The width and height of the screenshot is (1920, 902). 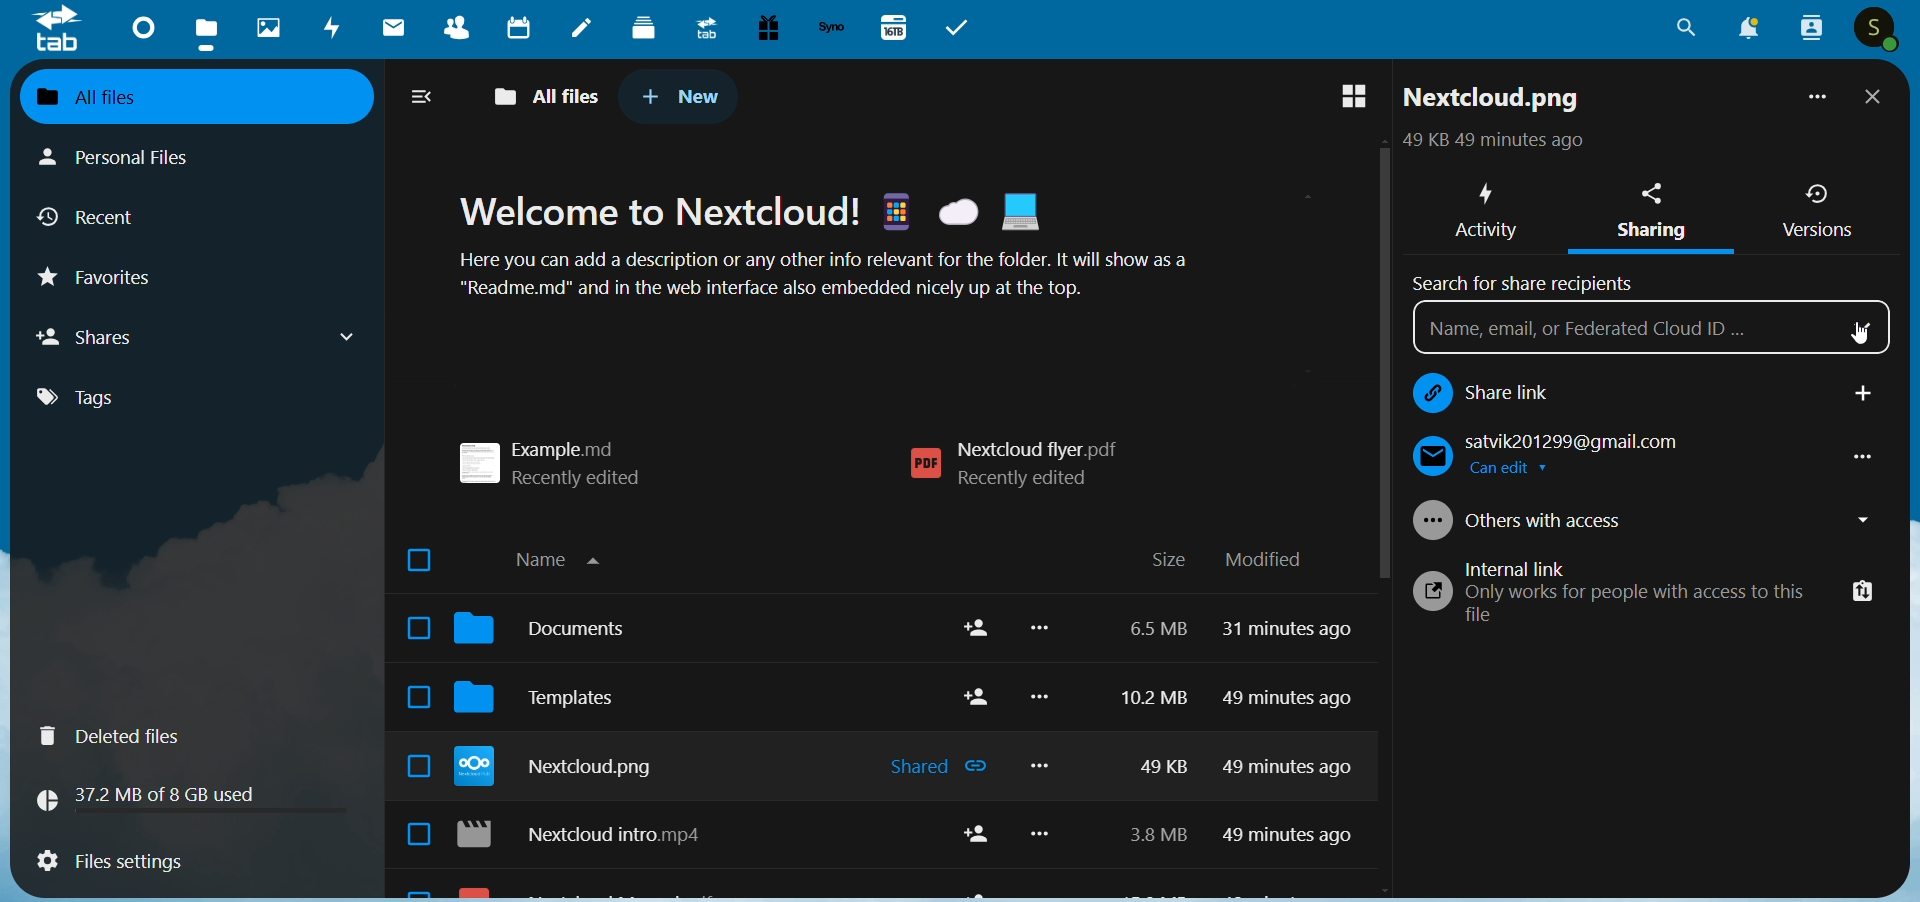 I want to click on nextcloud png, so click(x=1493, y=102).